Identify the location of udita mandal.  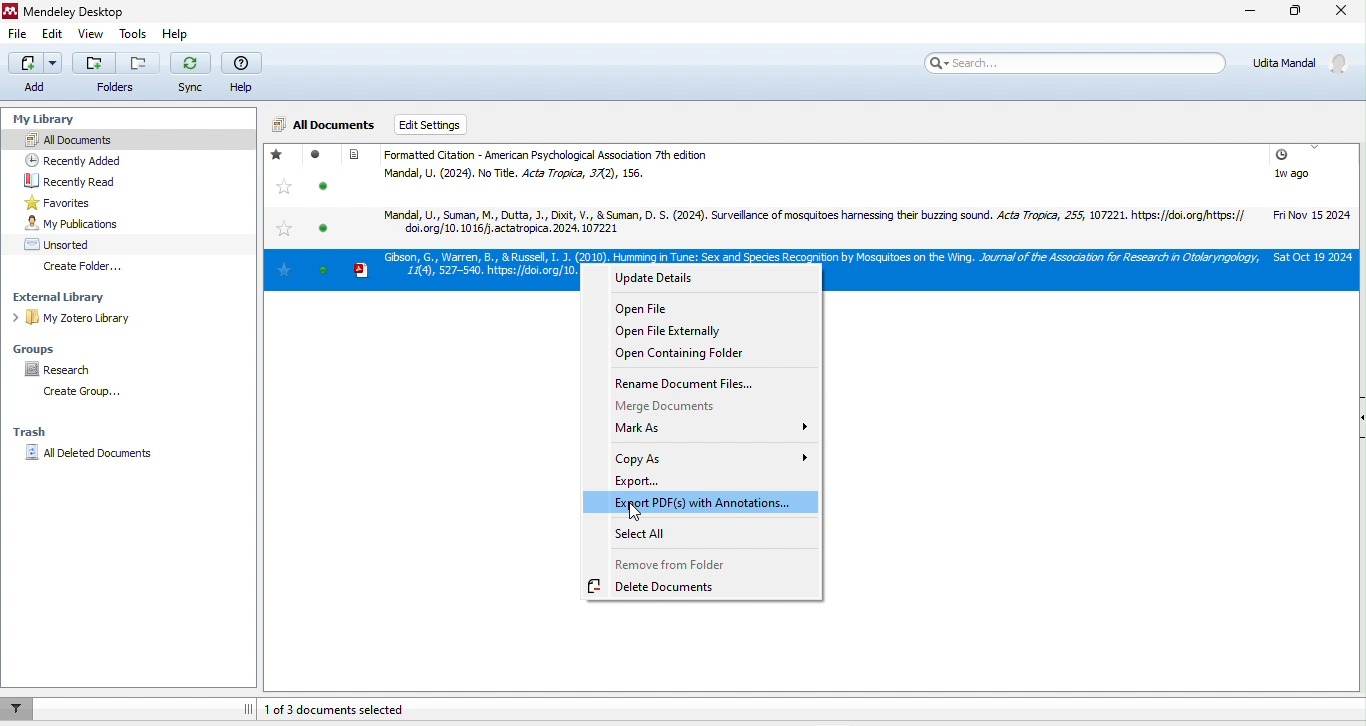
(1305, 64).